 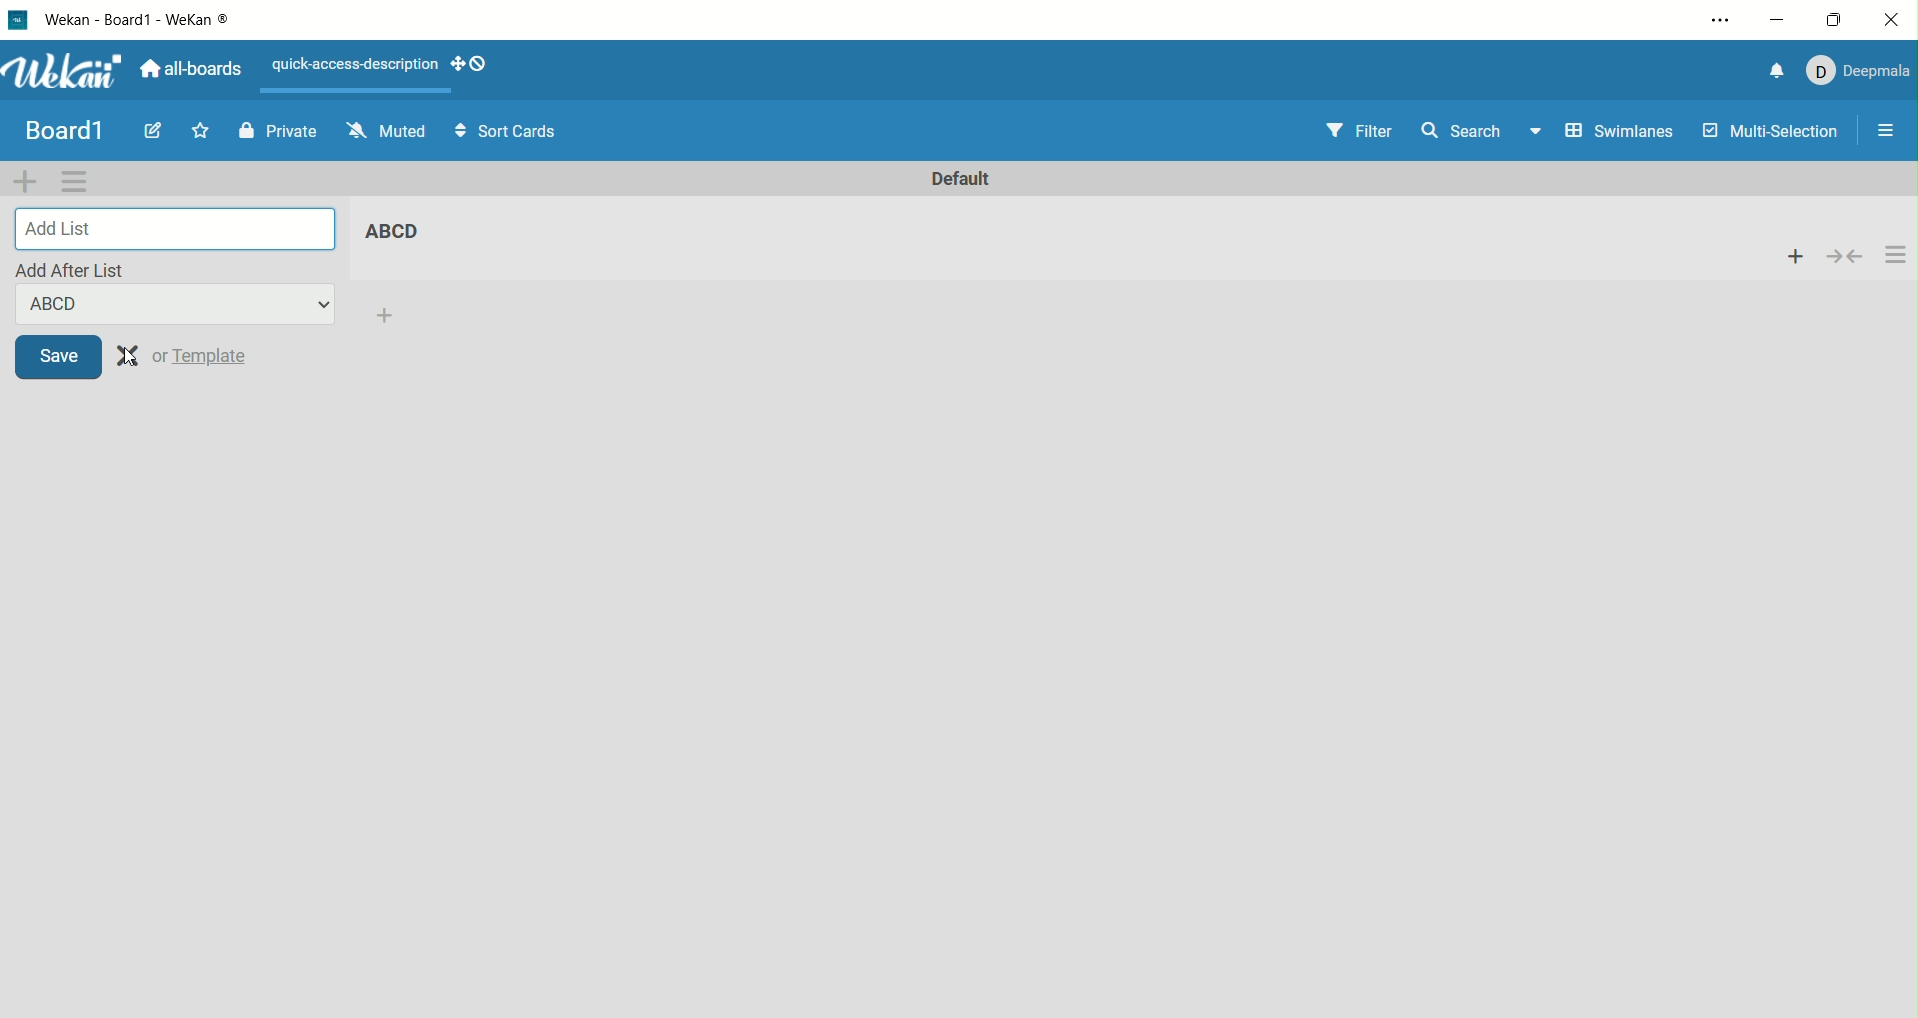 What do you see at coordinates (1892, 127) in the screenshot?
I see `open/close sidebar` at bounding box center [1892, 127].